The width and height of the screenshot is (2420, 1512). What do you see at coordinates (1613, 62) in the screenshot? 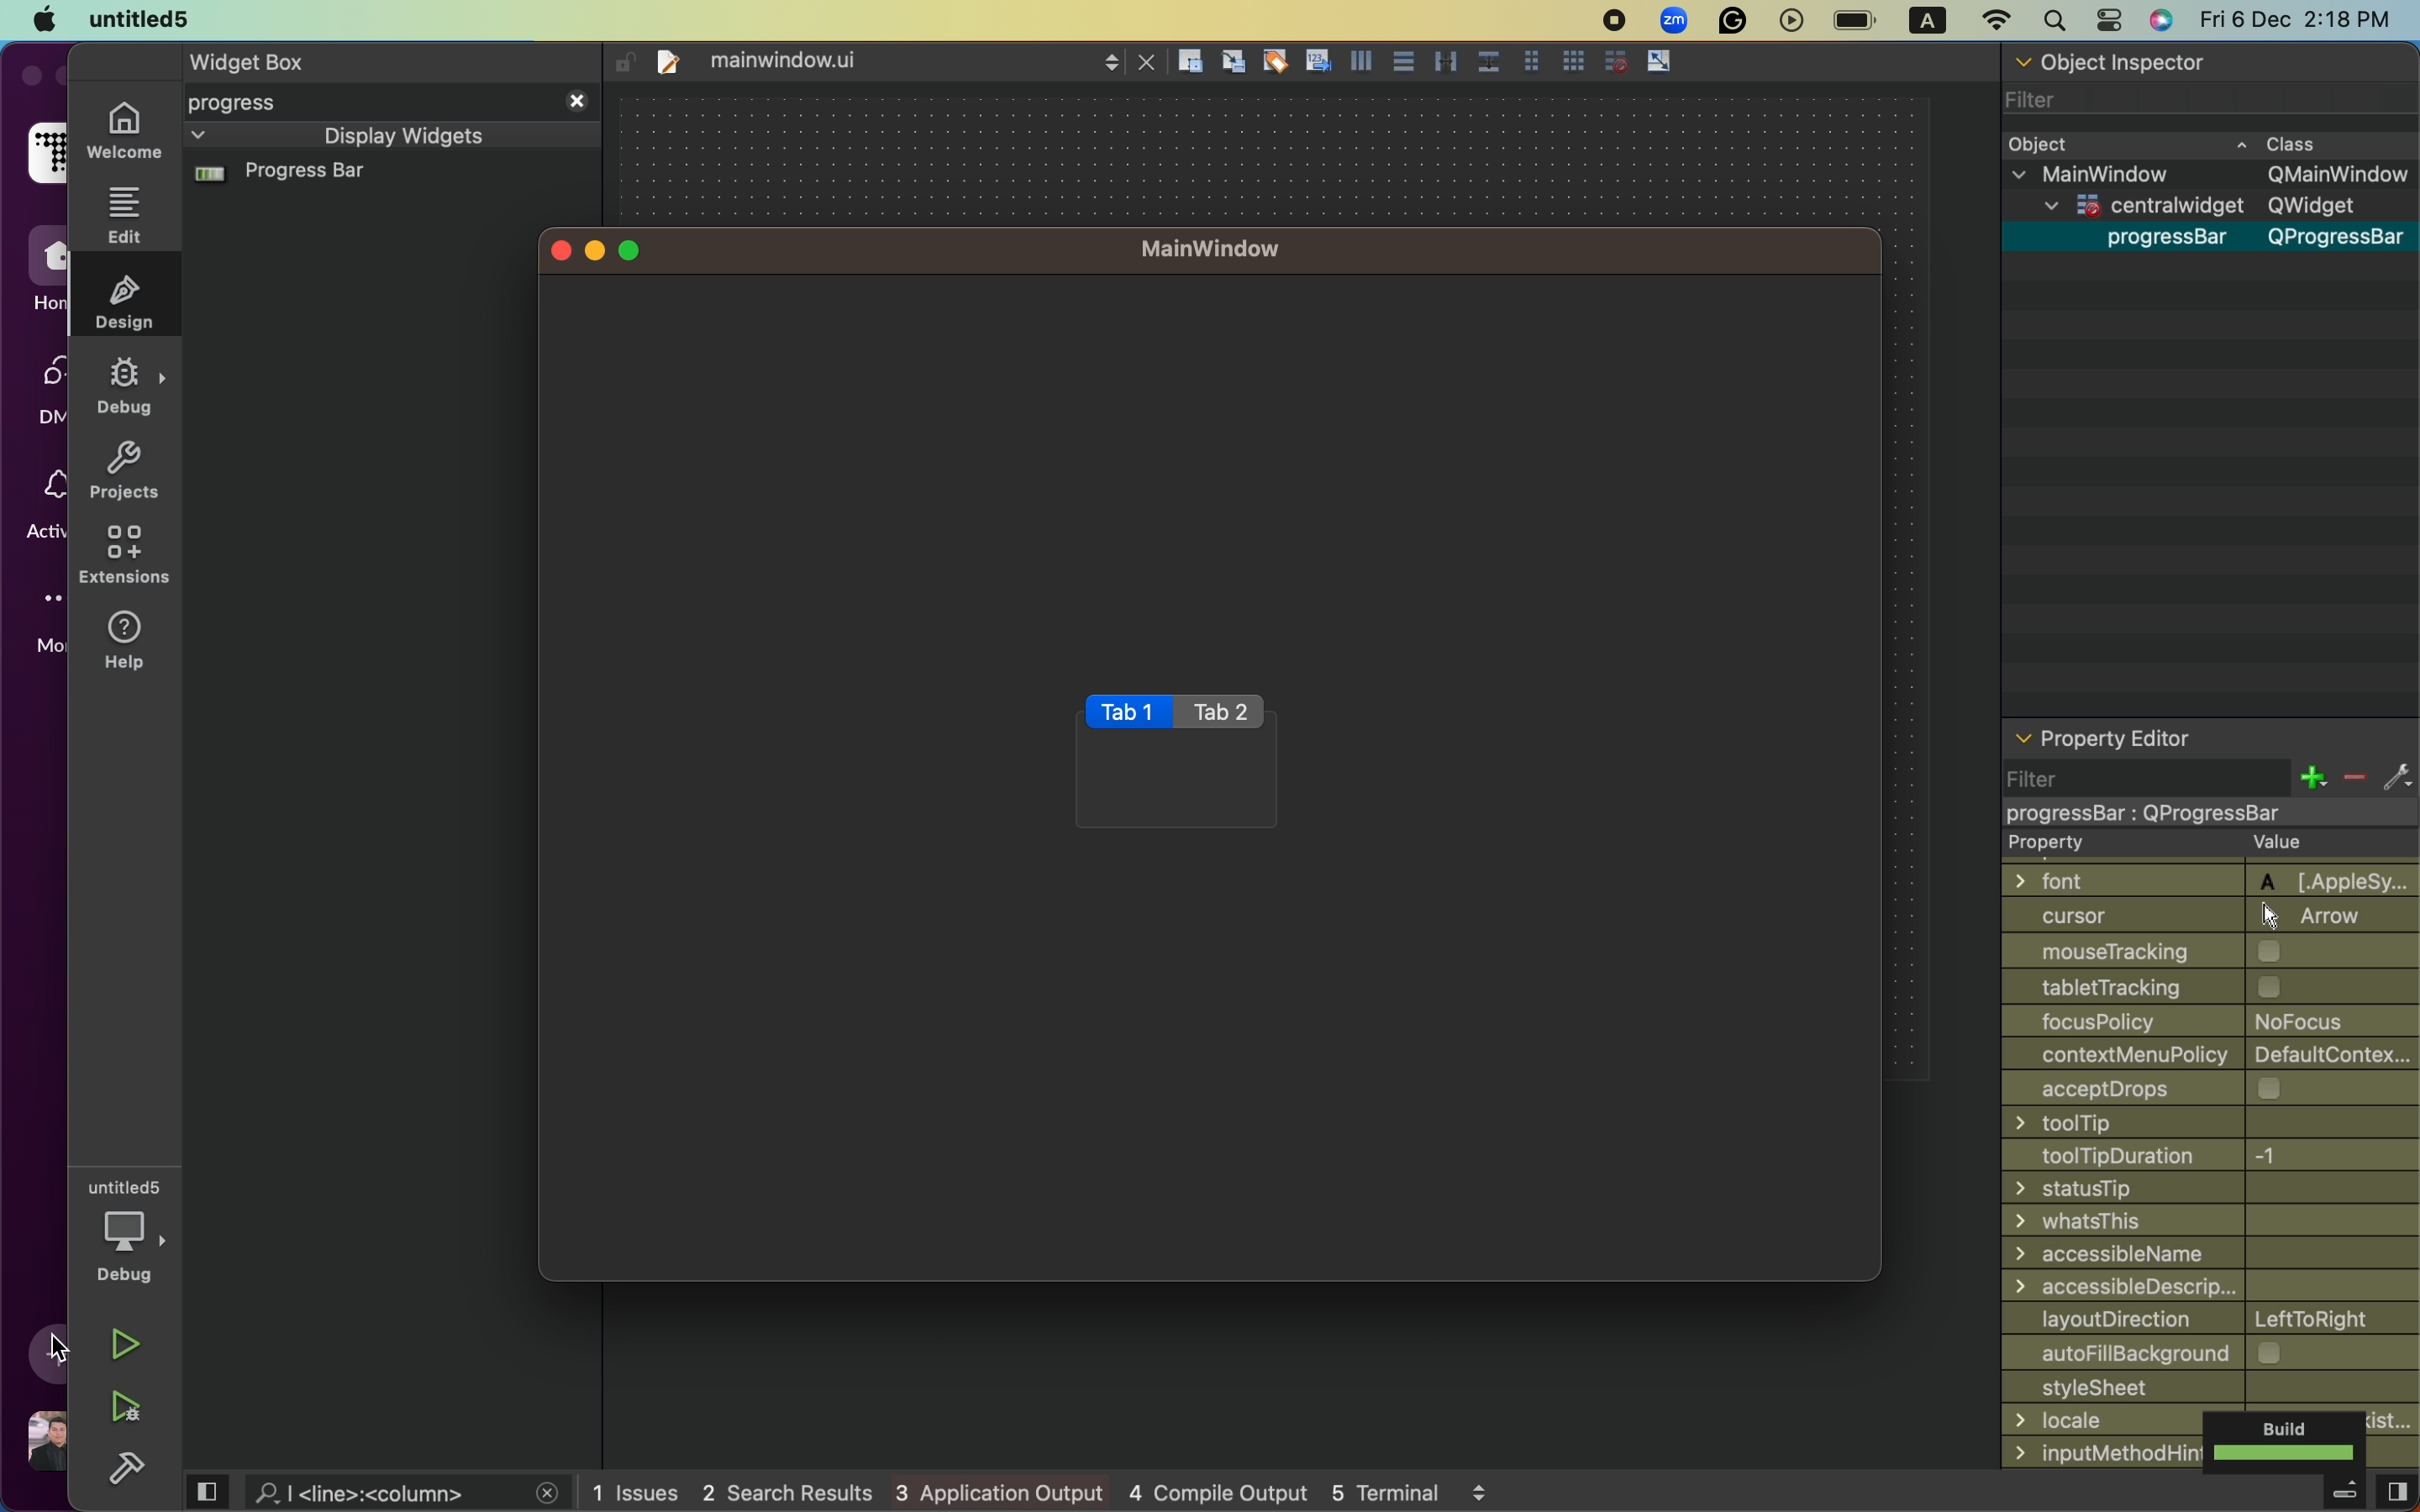
I see `disable grid snap` at bounding box center [1613, 62].